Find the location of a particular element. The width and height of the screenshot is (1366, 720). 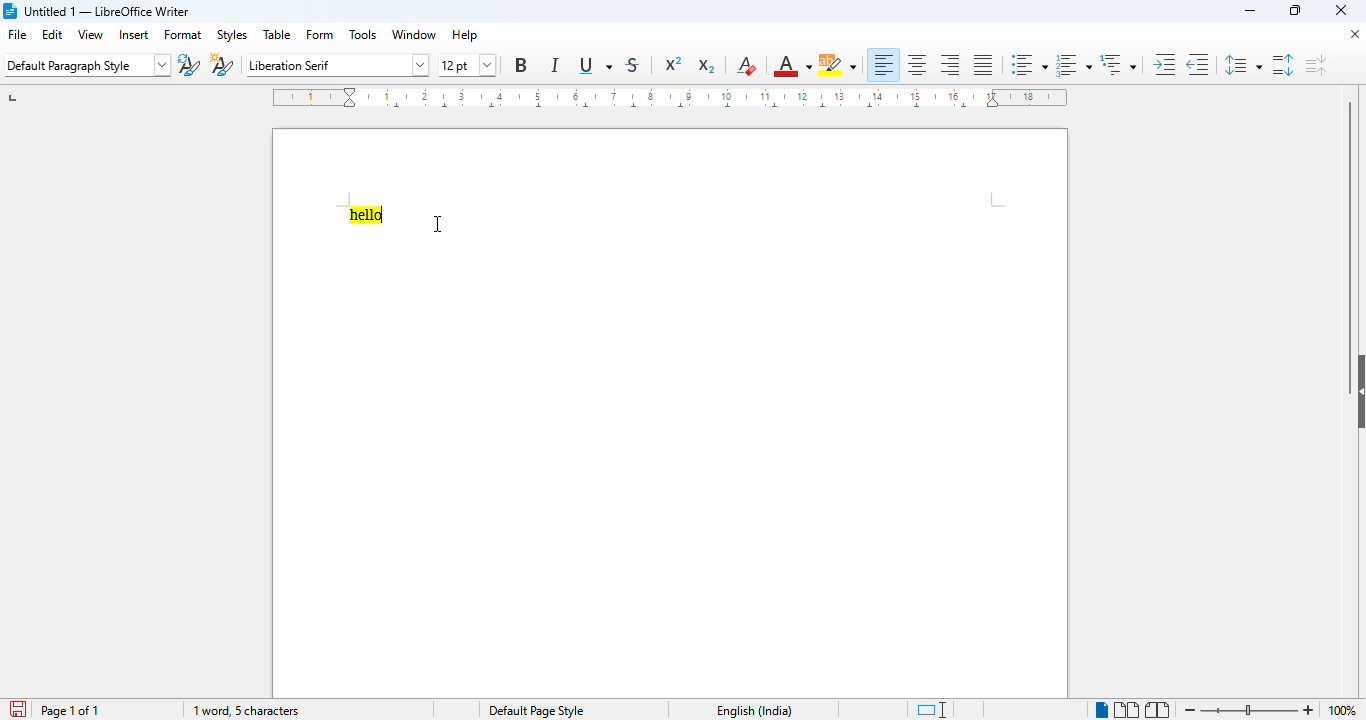

logo is located at coordinates (12, 10).